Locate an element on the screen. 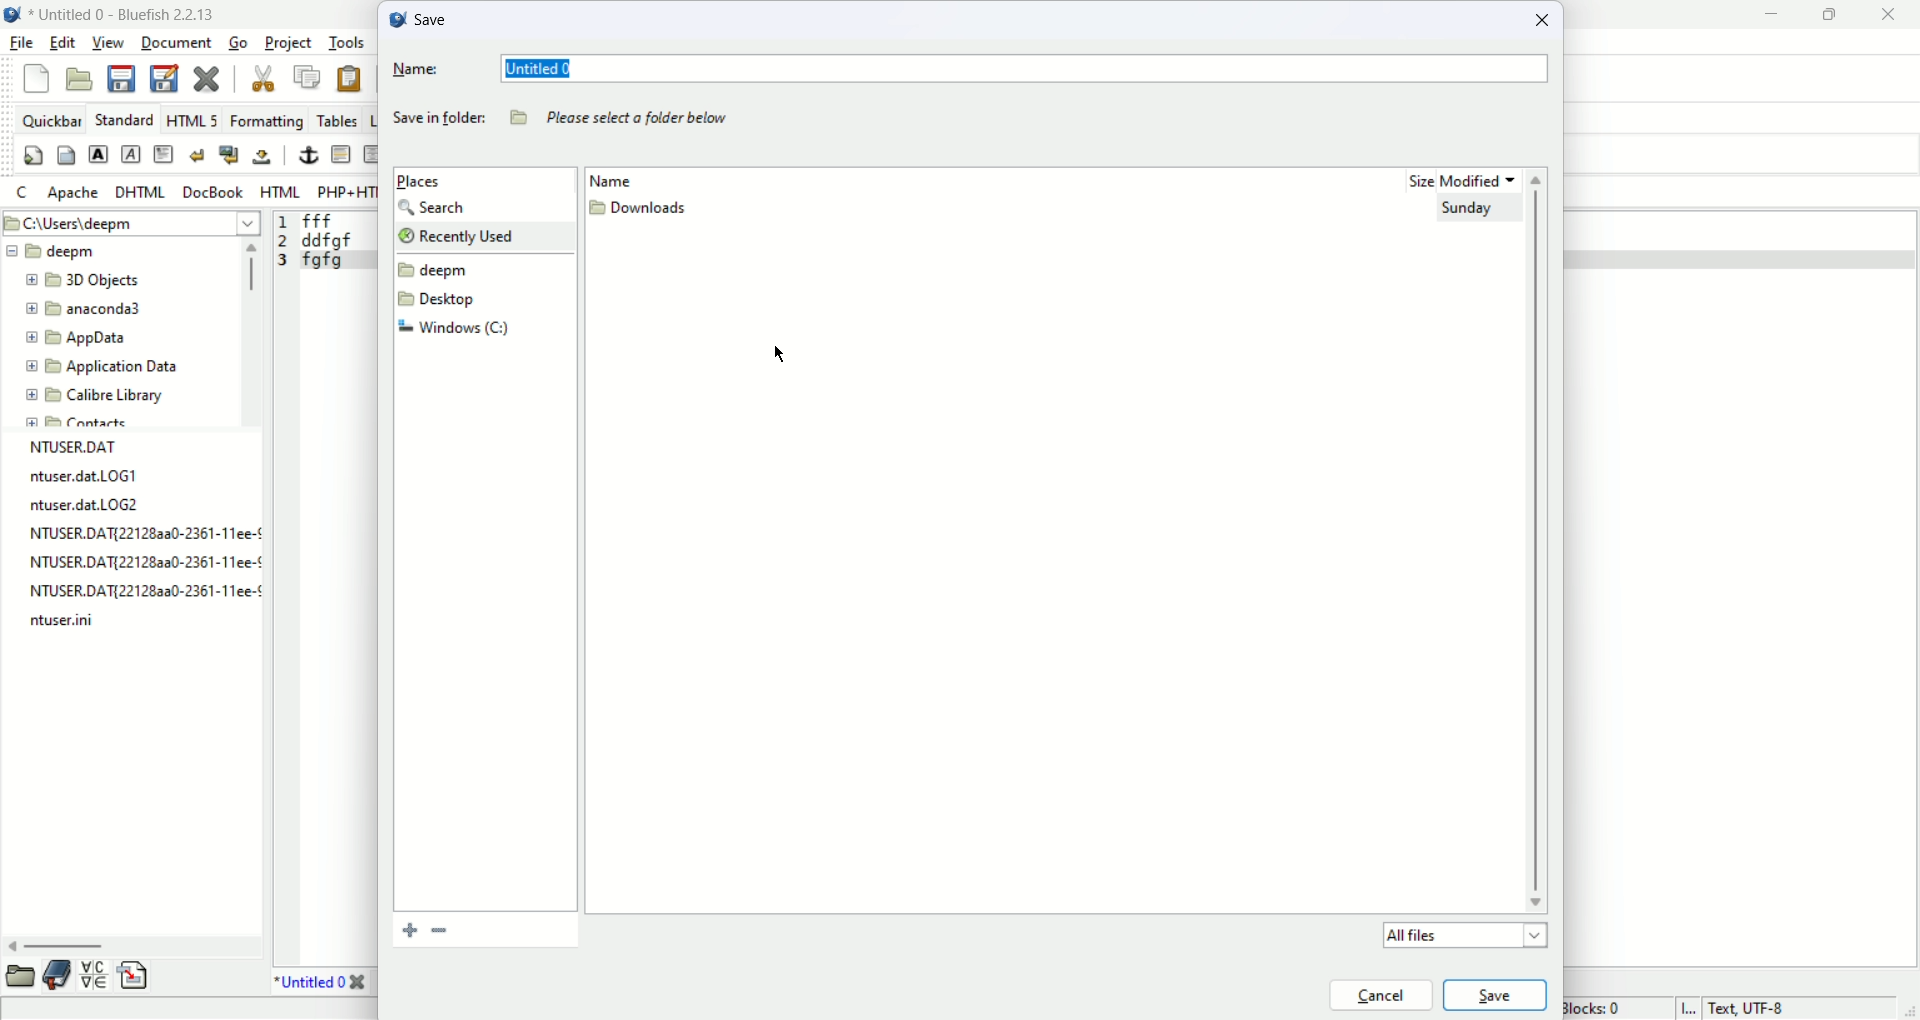 The image size is (1920, 1020). quickbar is located at coordinates (52, 120).